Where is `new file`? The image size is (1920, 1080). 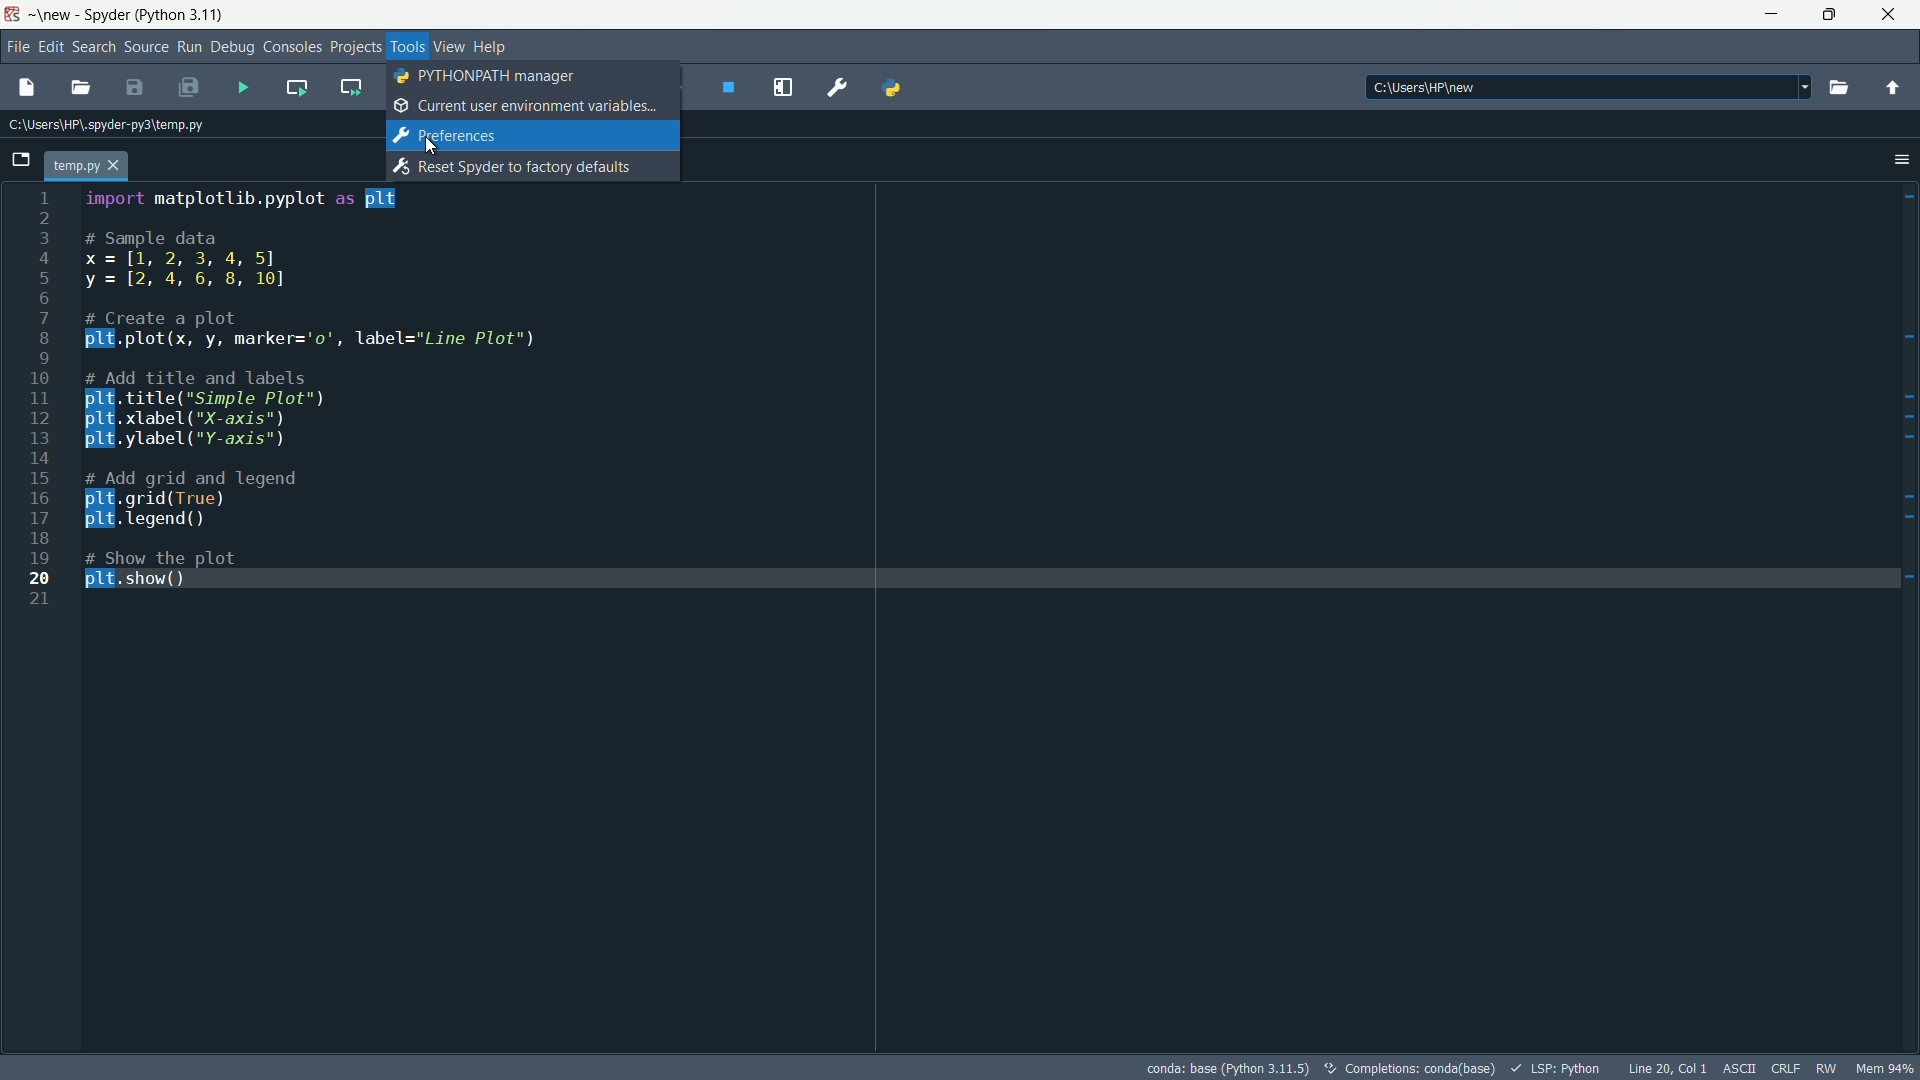 new file is located at coordinates (23, 89).